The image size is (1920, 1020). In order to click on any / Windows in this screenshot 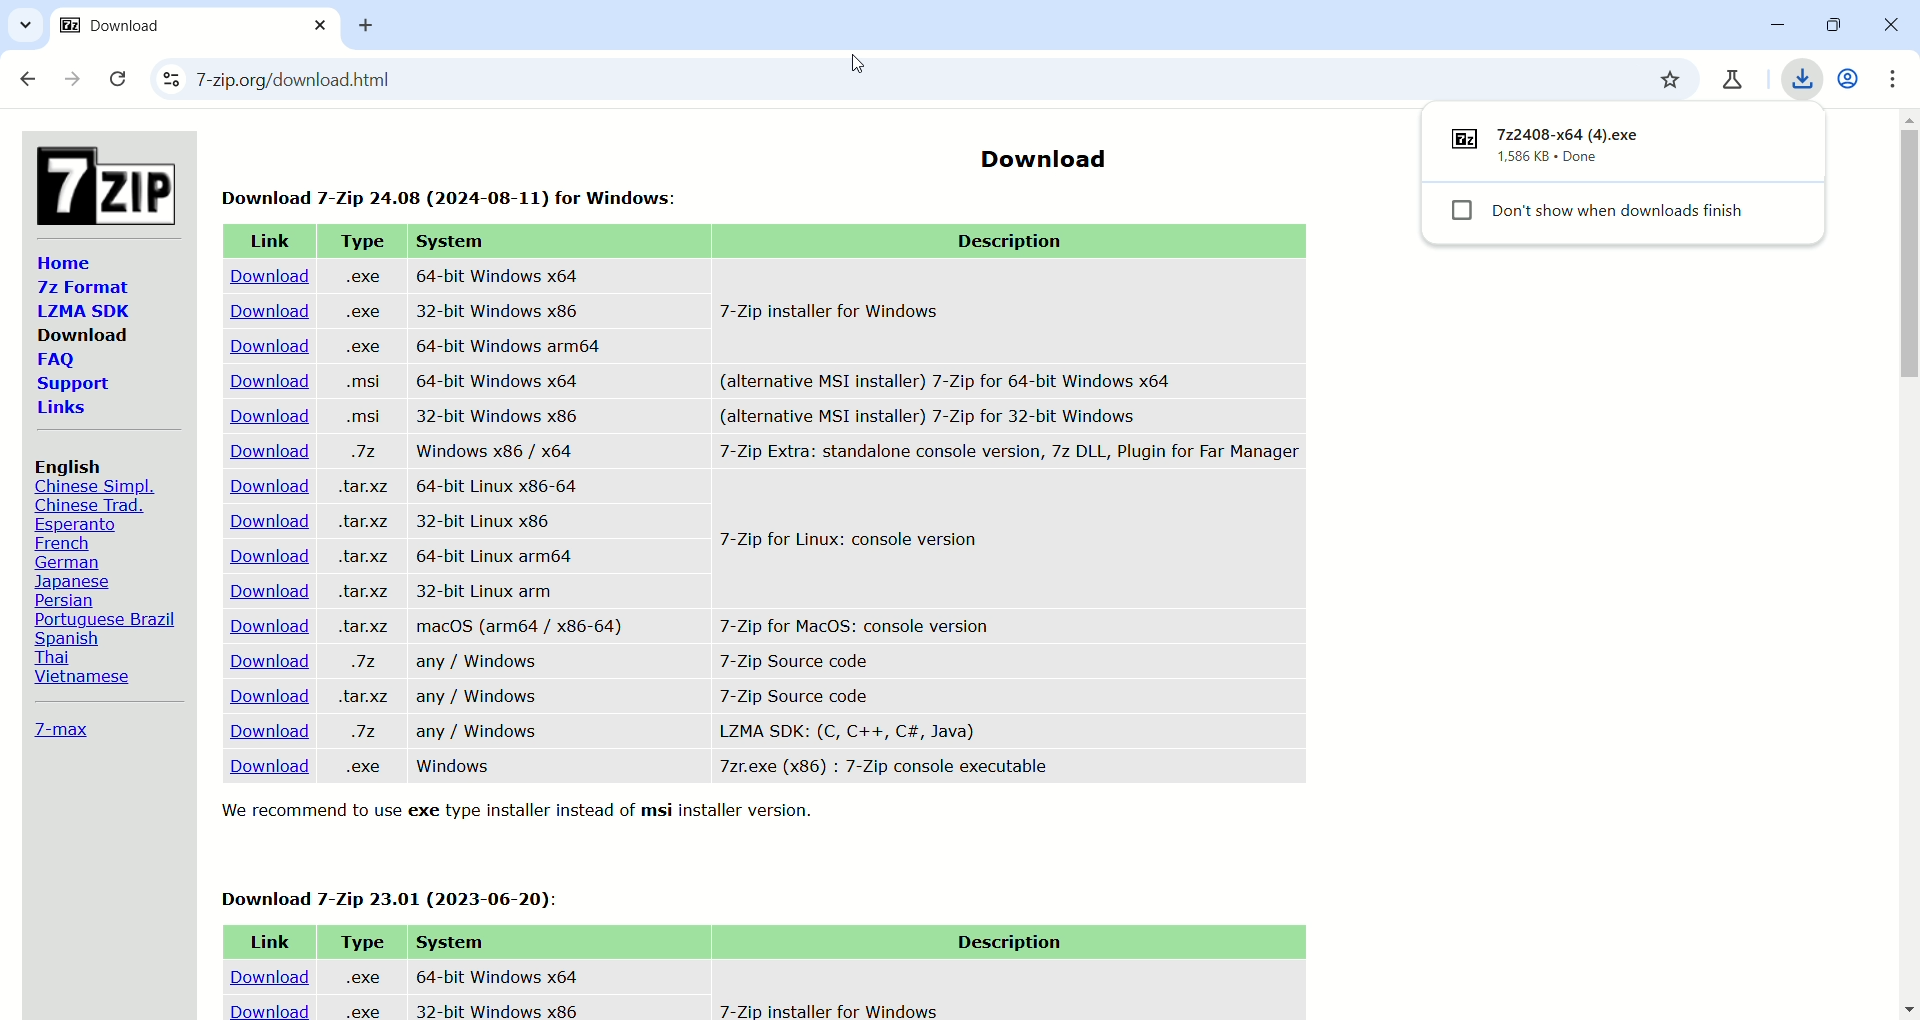, I will do `click(480, 732)`.